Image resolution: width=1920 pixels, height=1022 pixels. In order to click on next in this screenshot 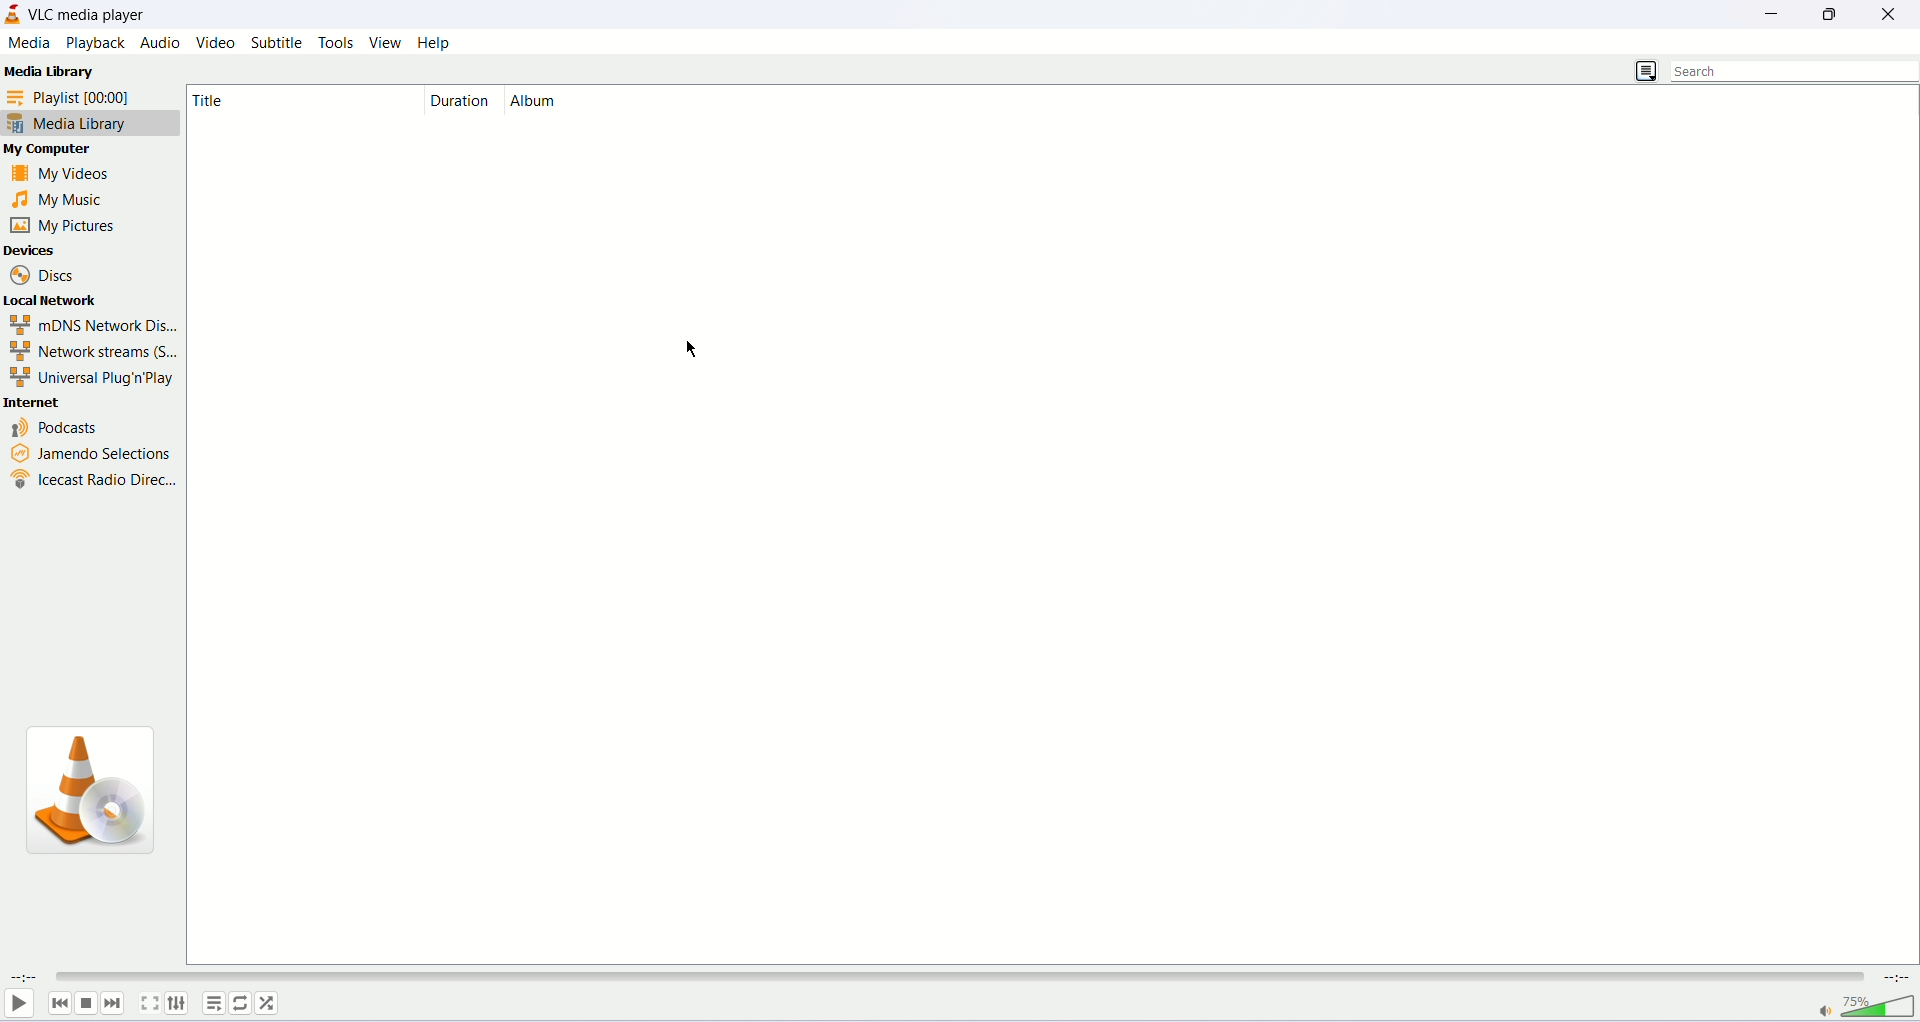, I will do `click(116, 1004)`.